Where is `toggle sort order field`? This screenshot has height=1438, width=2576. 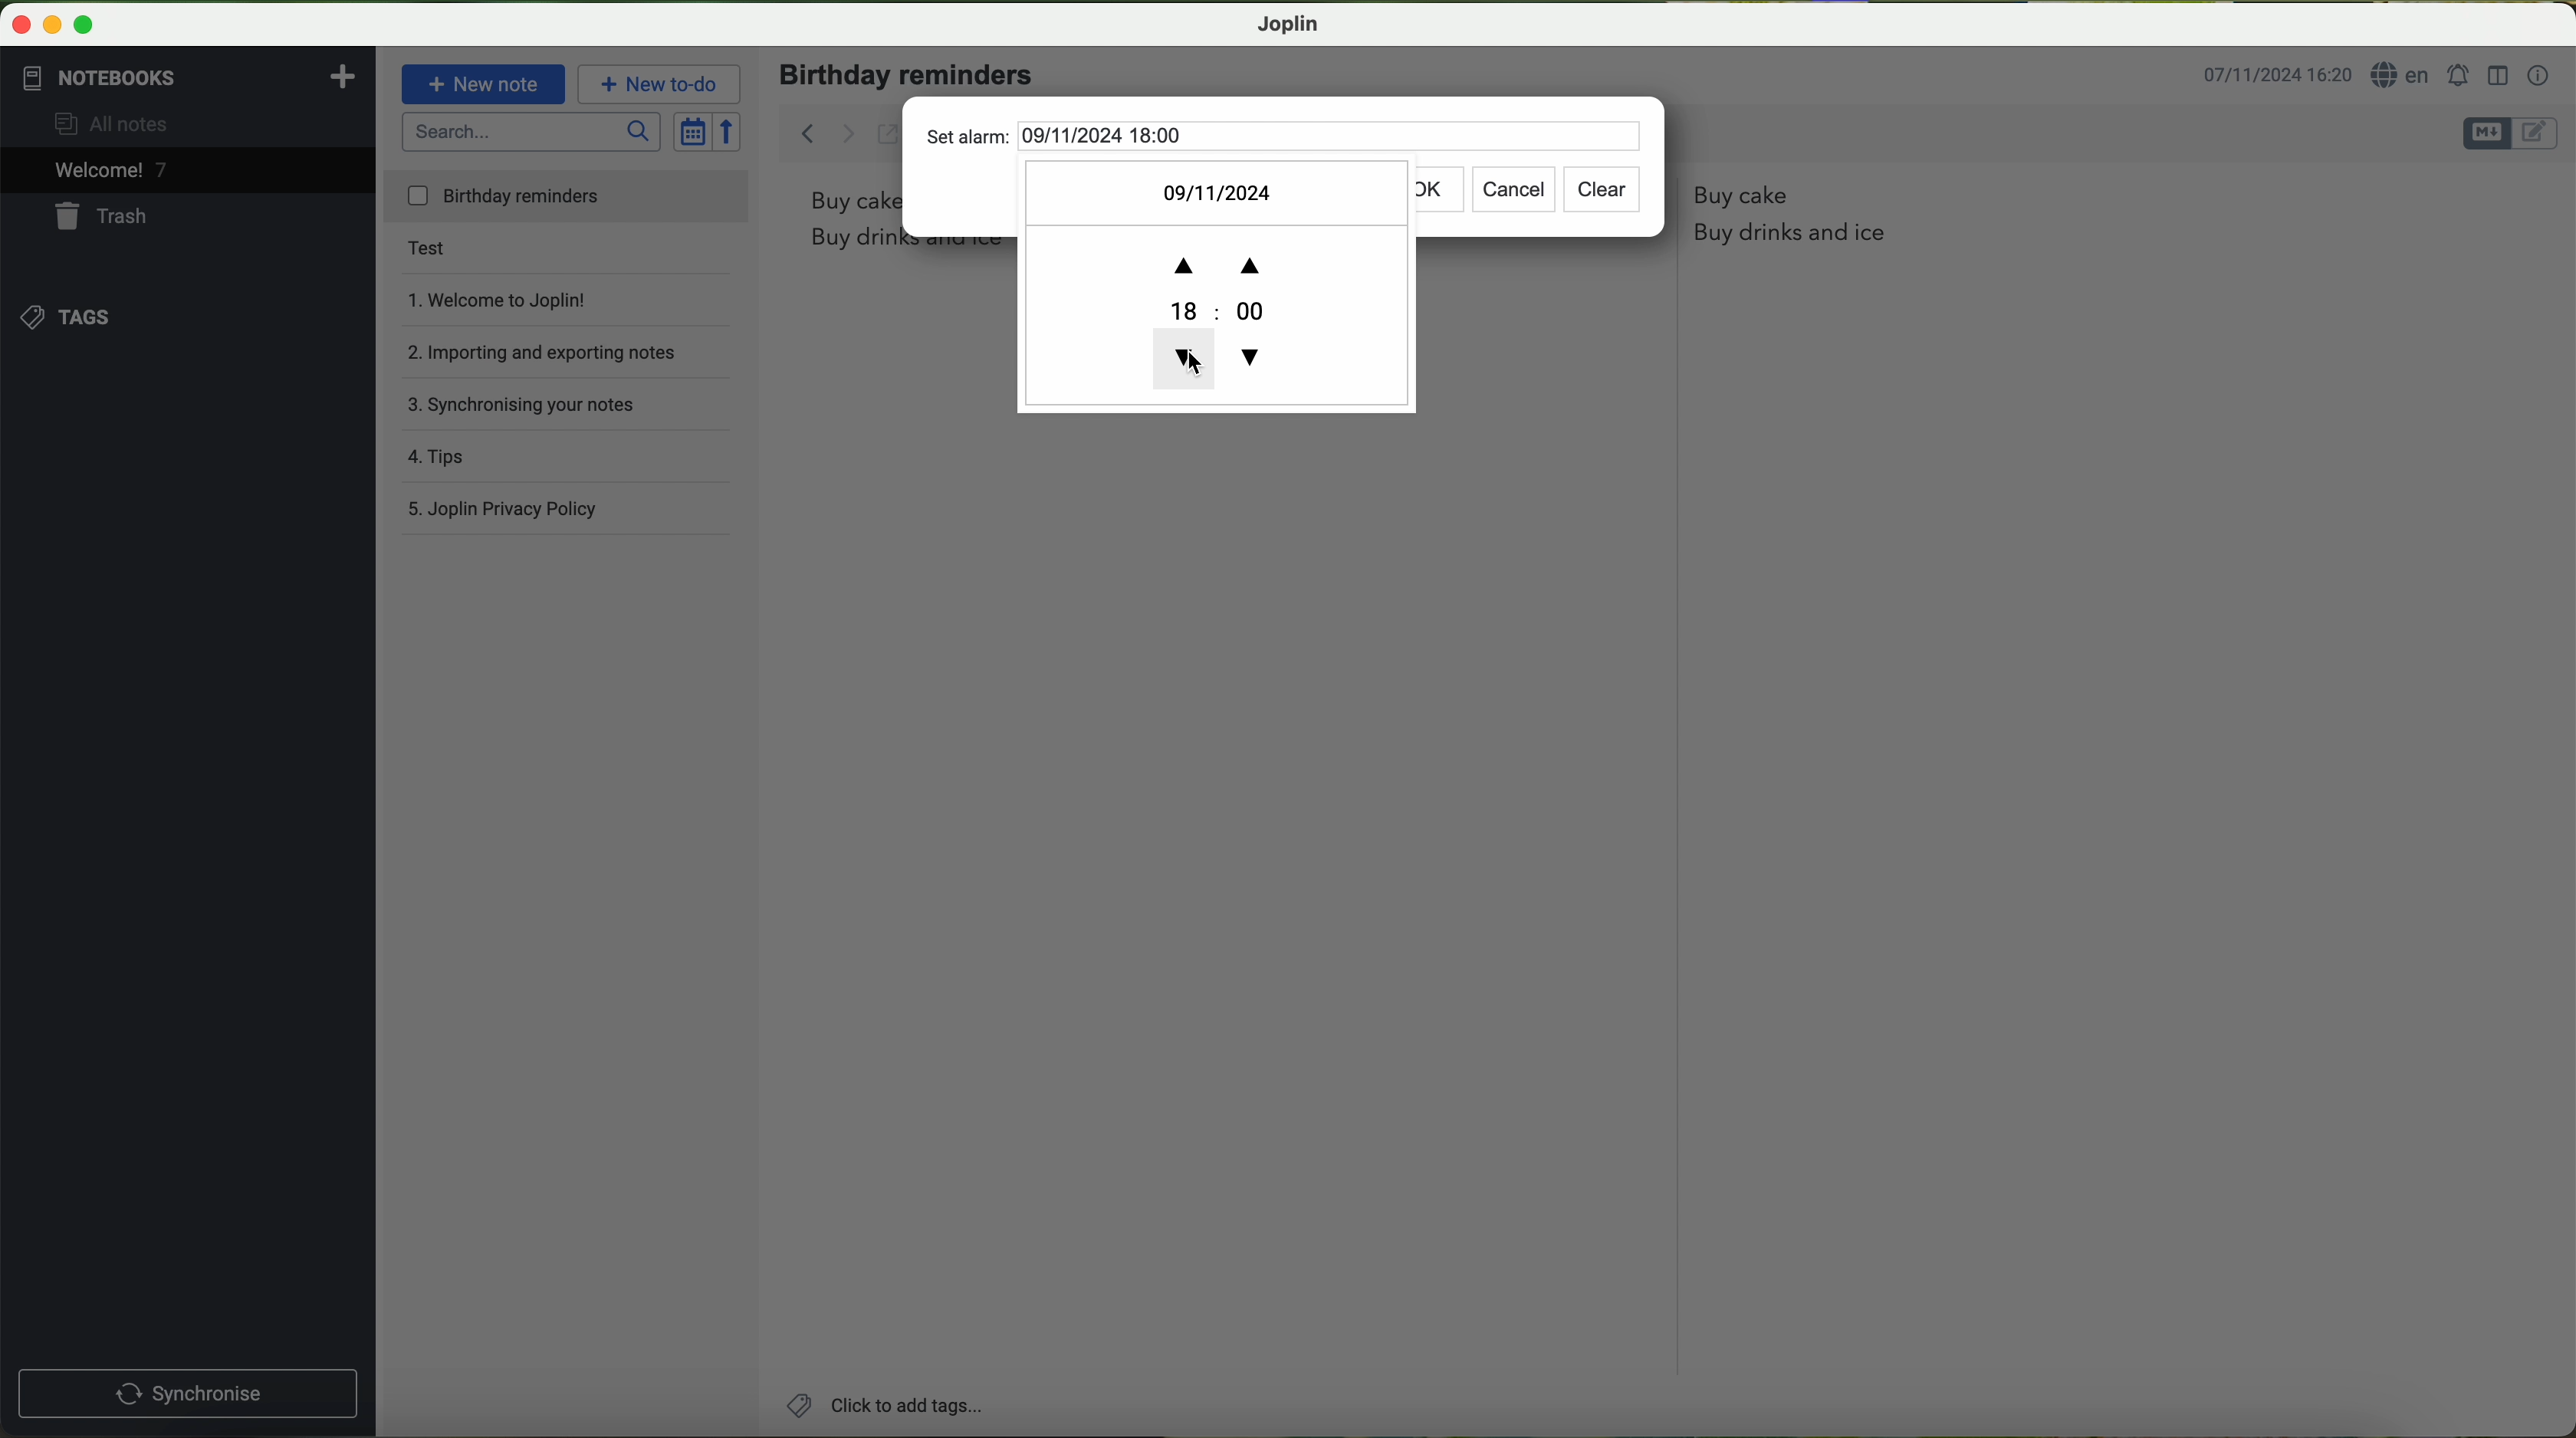
toggle sort order field is located at coordinates (691, 131).